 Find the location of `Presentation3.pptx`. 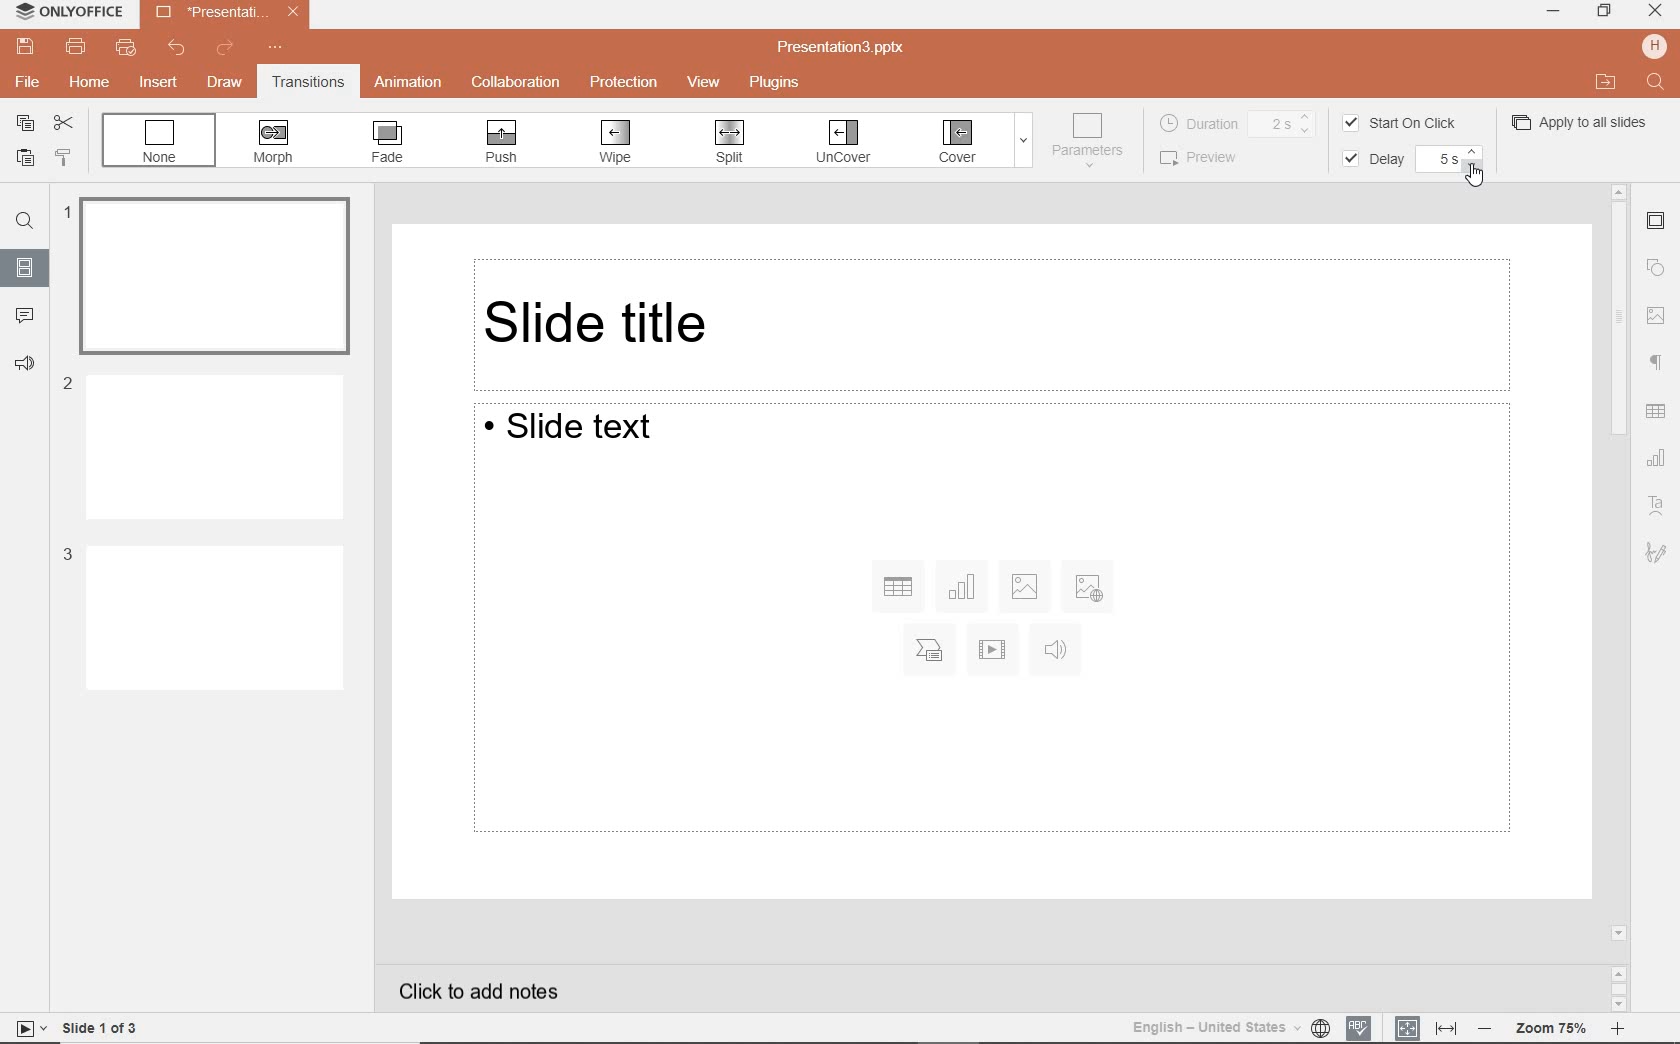

Presentation3.pptx is located at coordinates (224, 11).